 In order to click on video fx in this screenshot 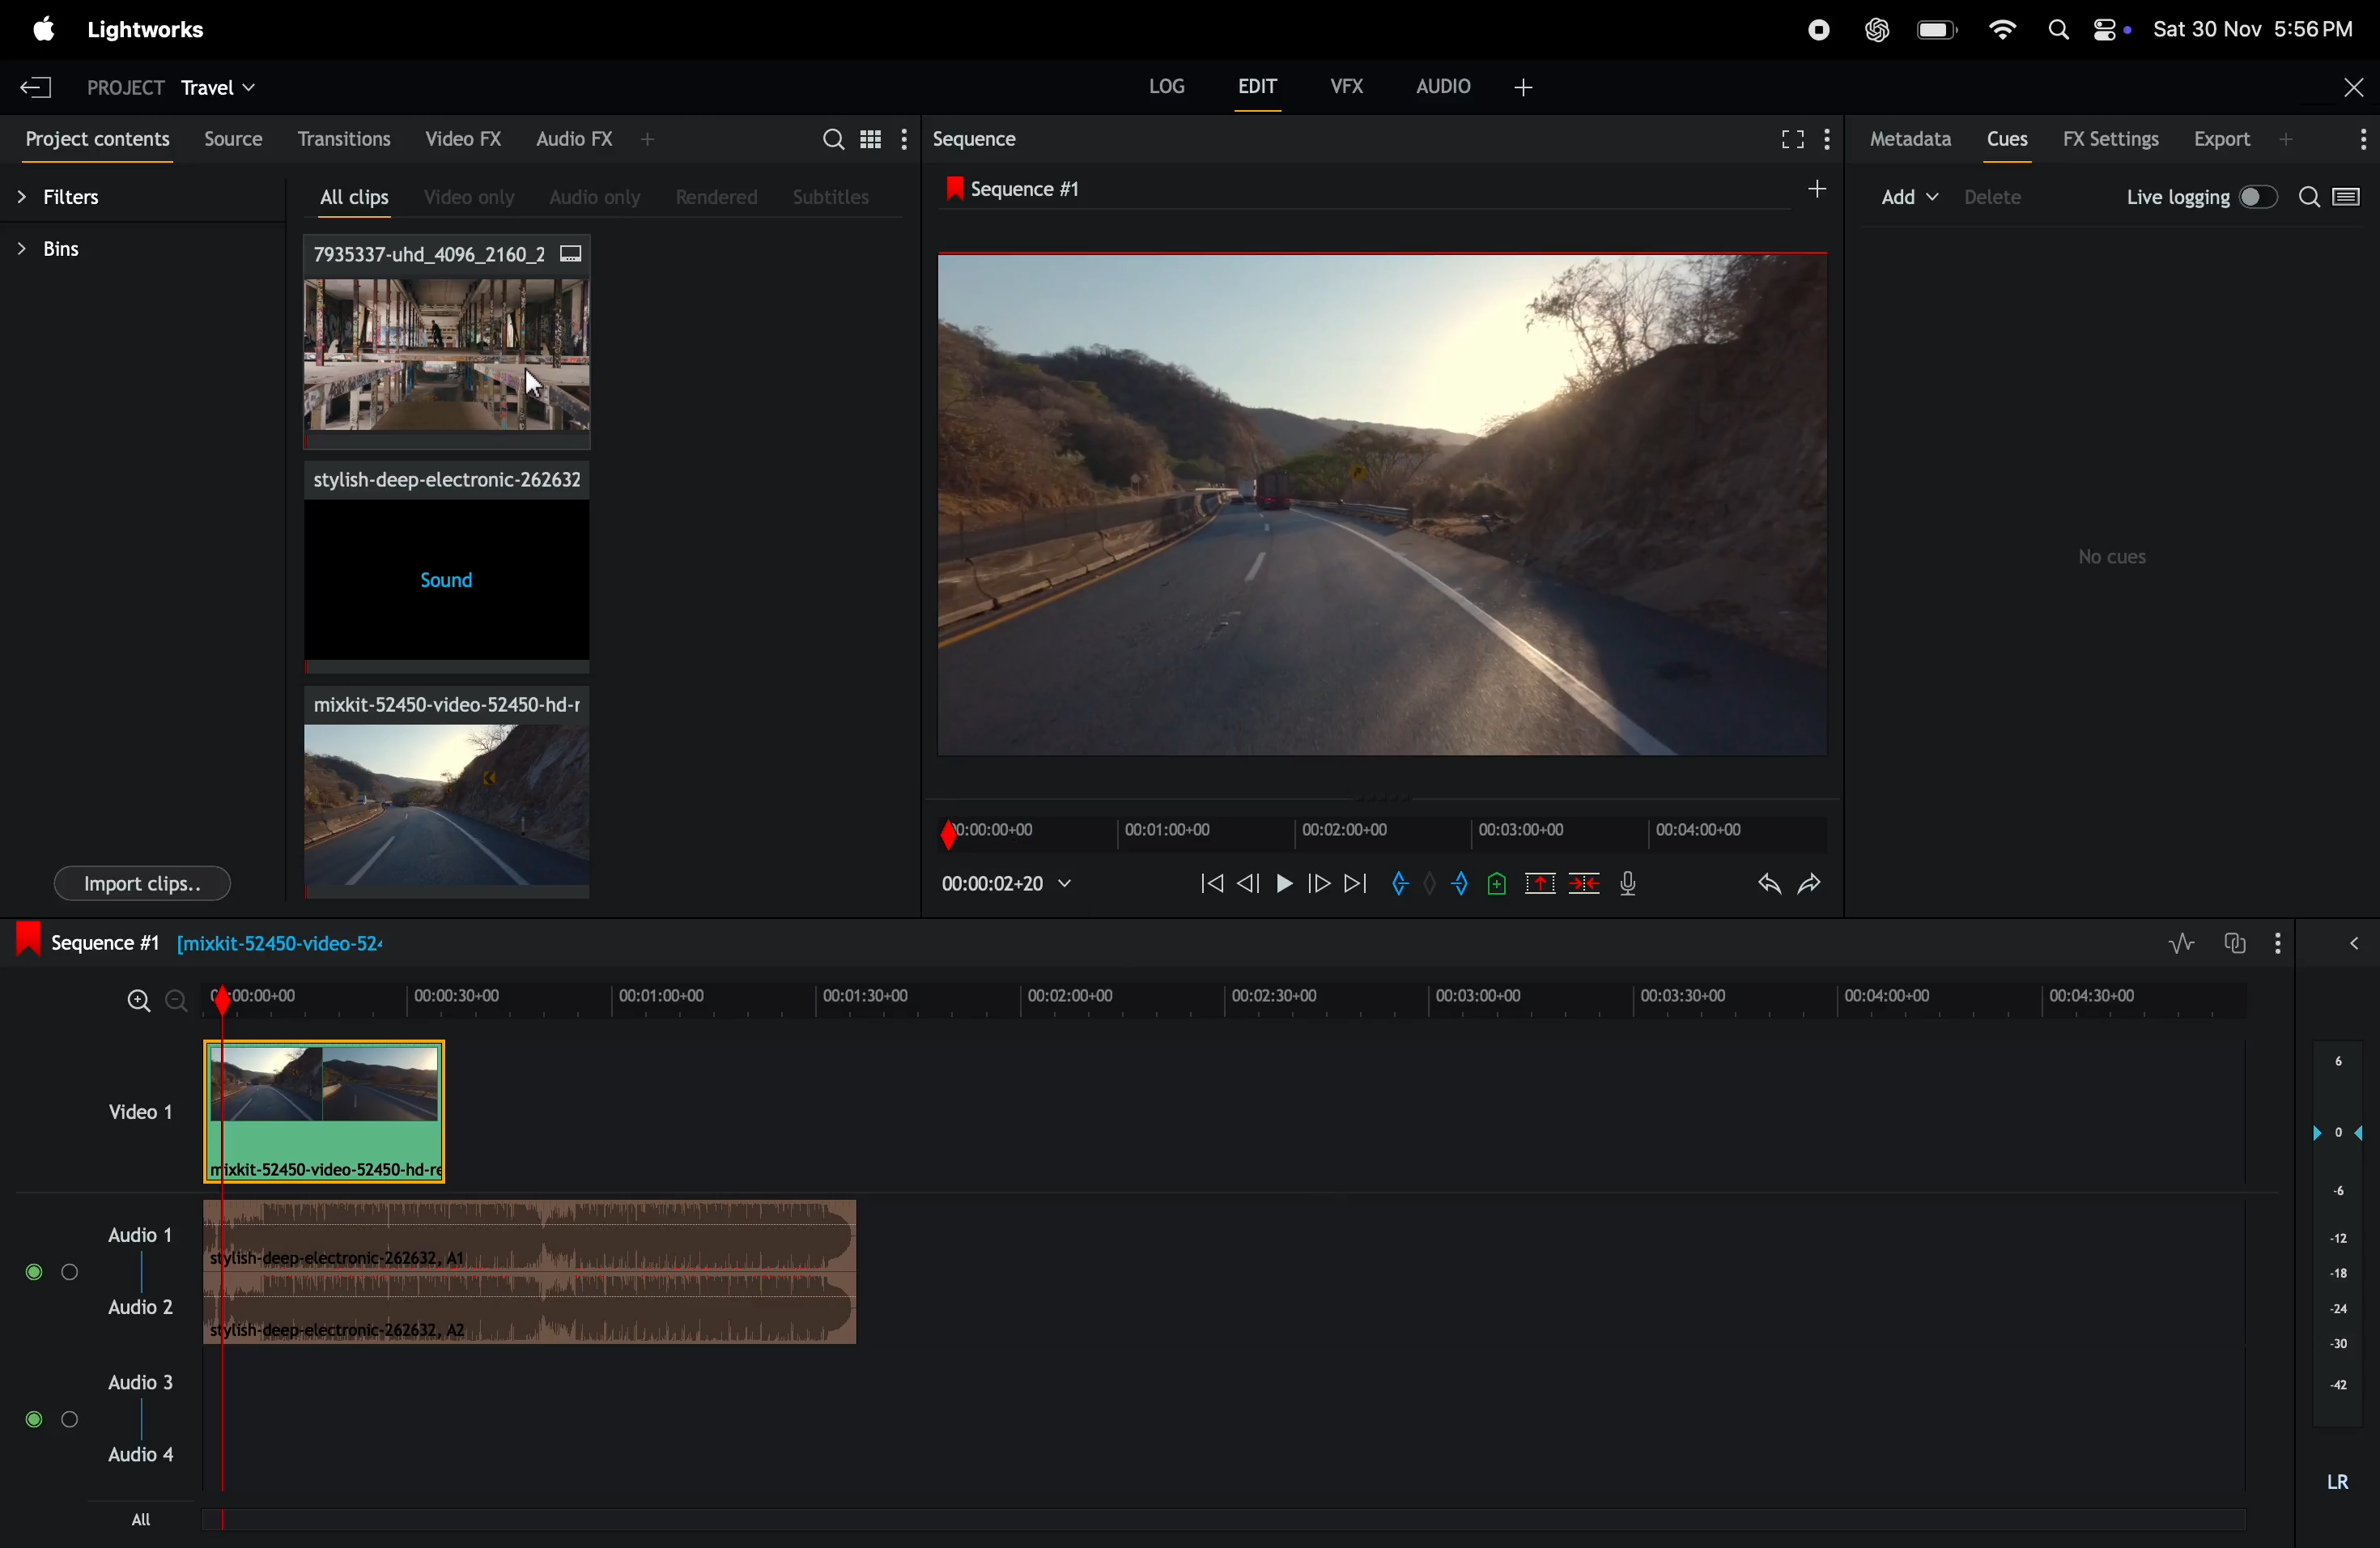, I will do `click(466, 139)`.